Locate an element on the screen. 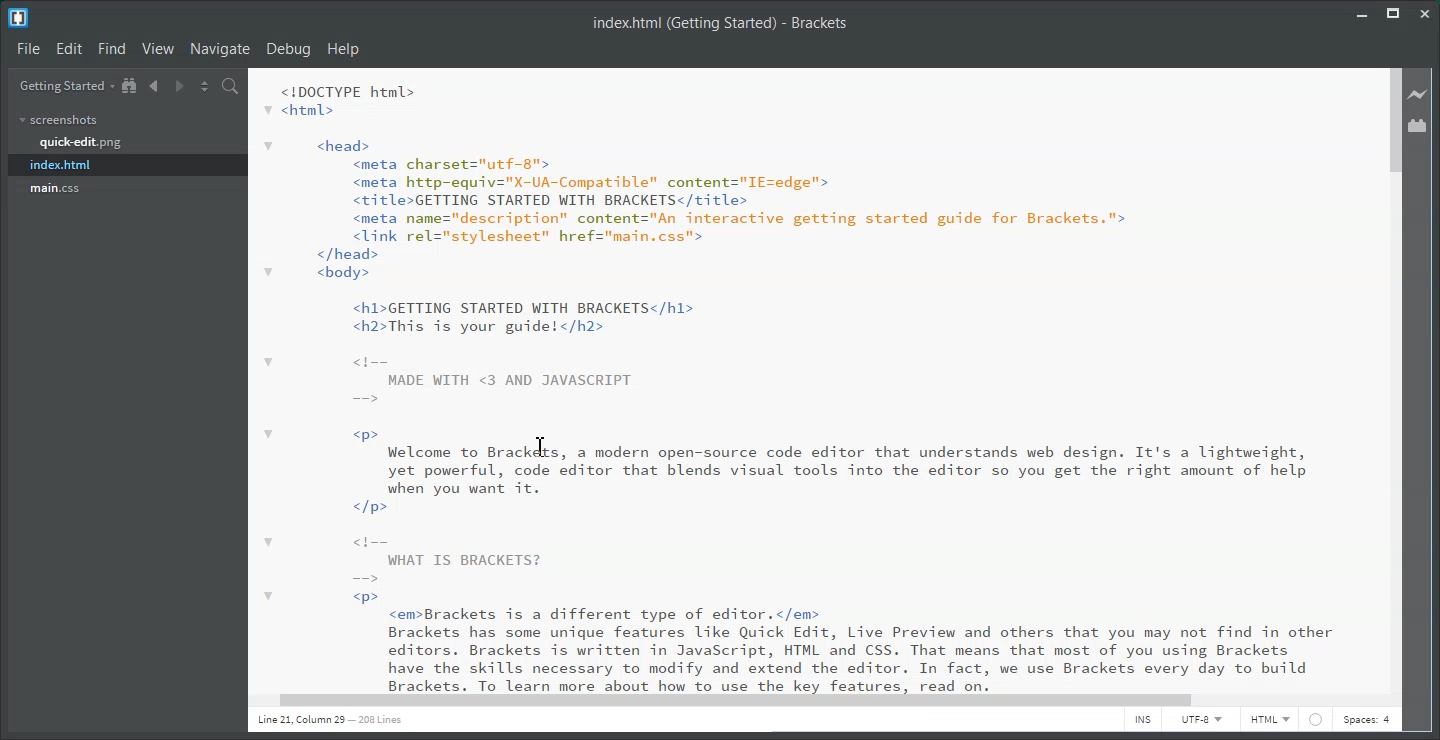  HTML is located at coordinates (1270, 720).